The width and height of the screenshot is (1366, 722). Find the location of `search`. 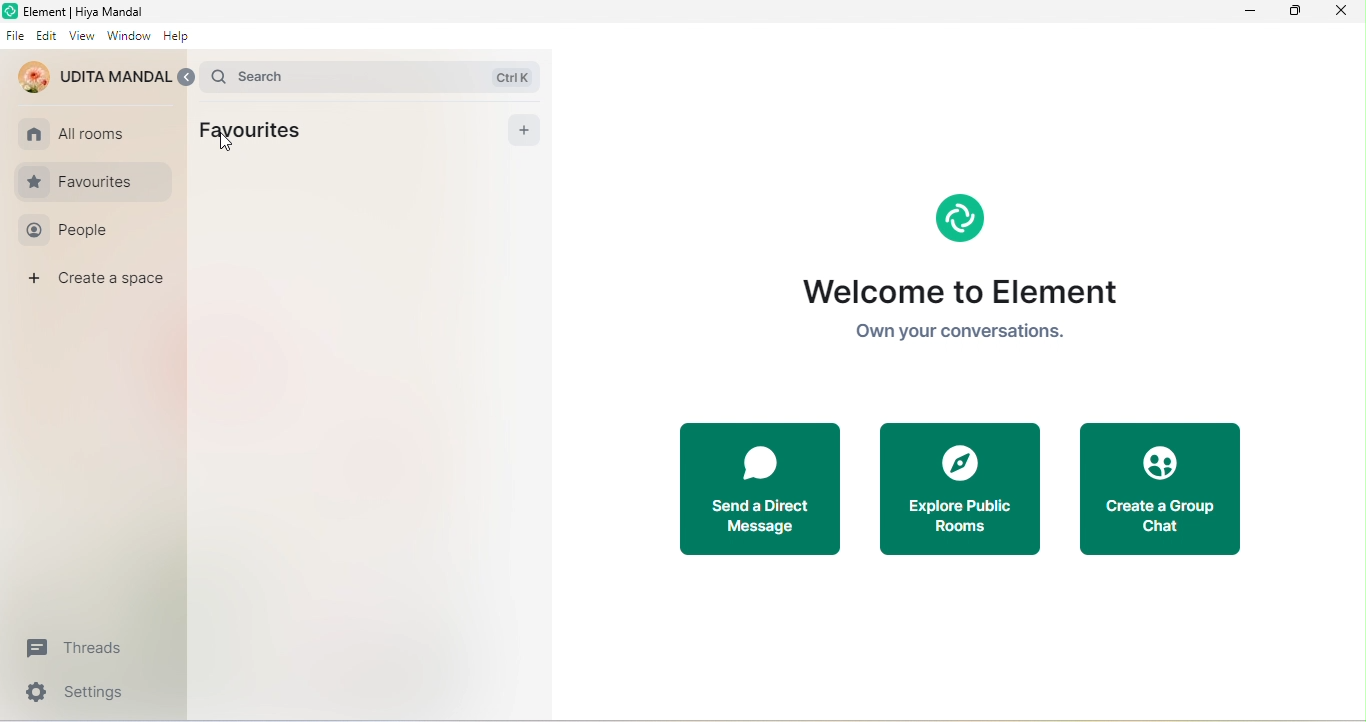

search is located at coordinates (376, 75).